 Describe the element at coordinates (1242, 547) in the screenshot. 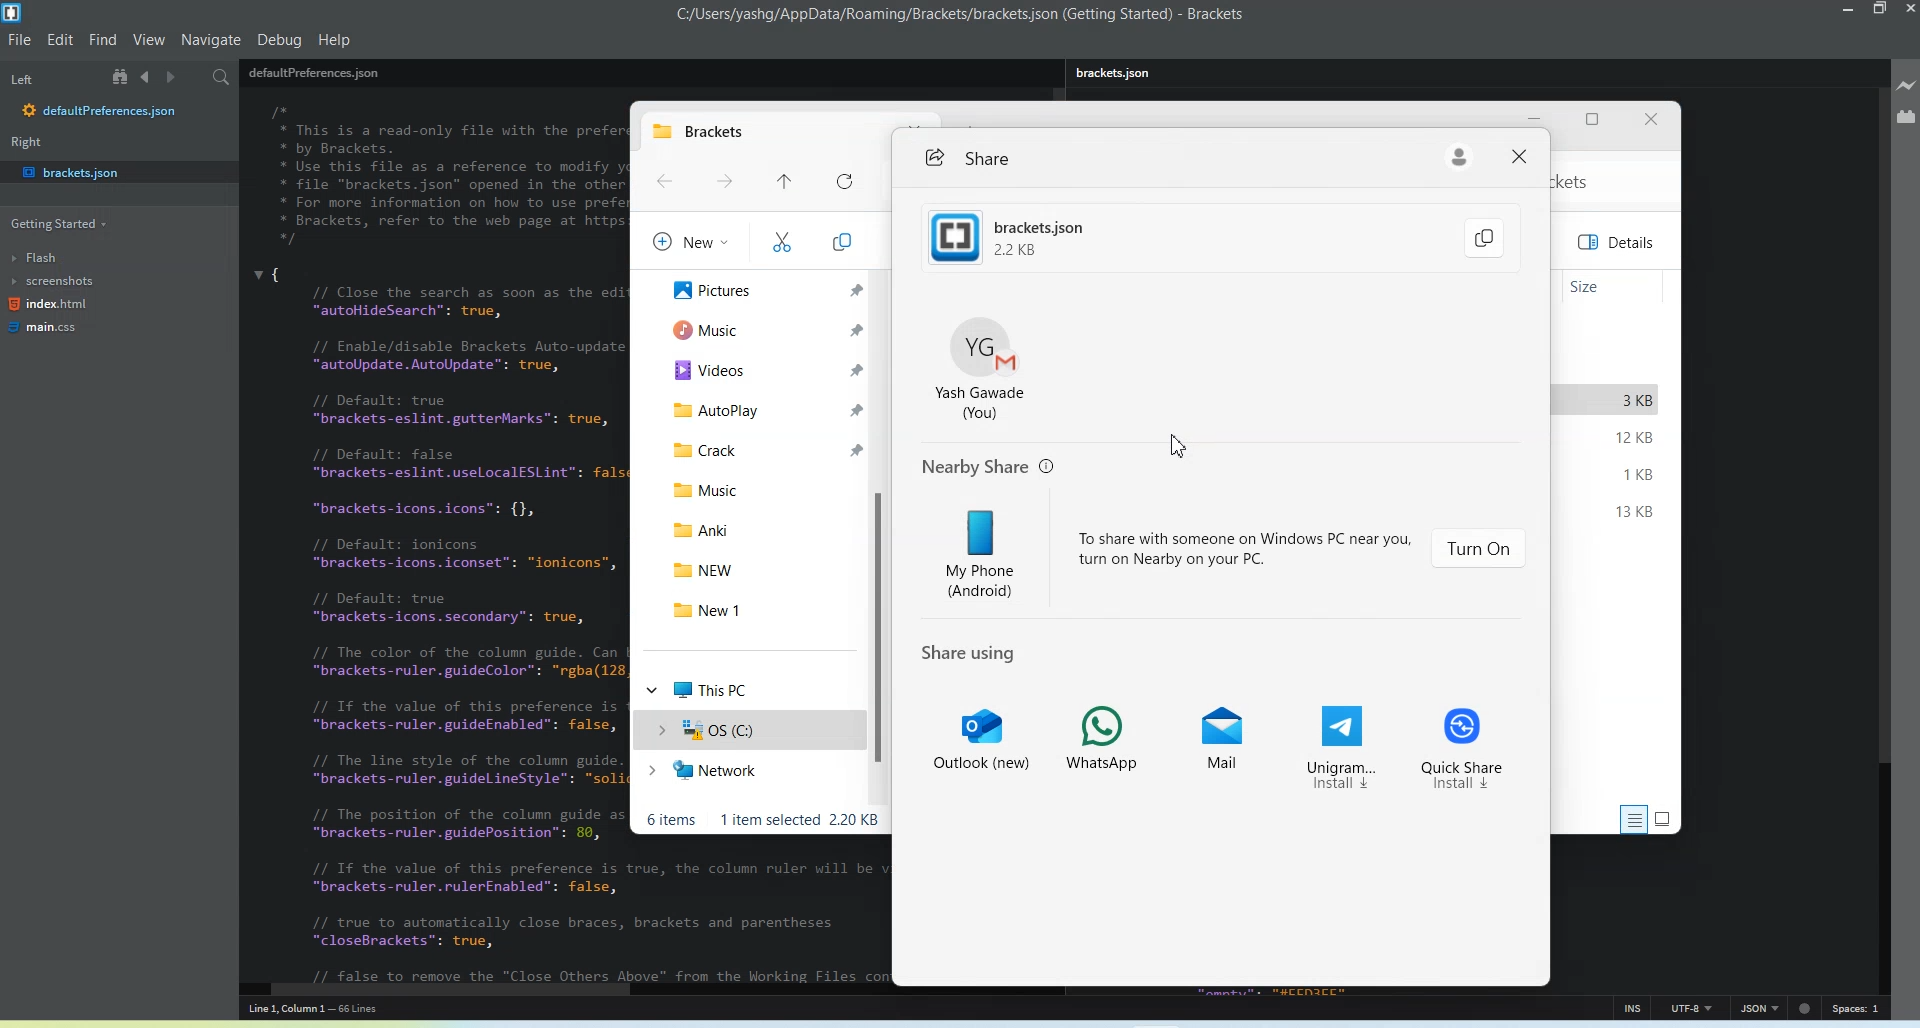

I see `to share with someone on windows pc near you turn on nearby on your pc` at that location.